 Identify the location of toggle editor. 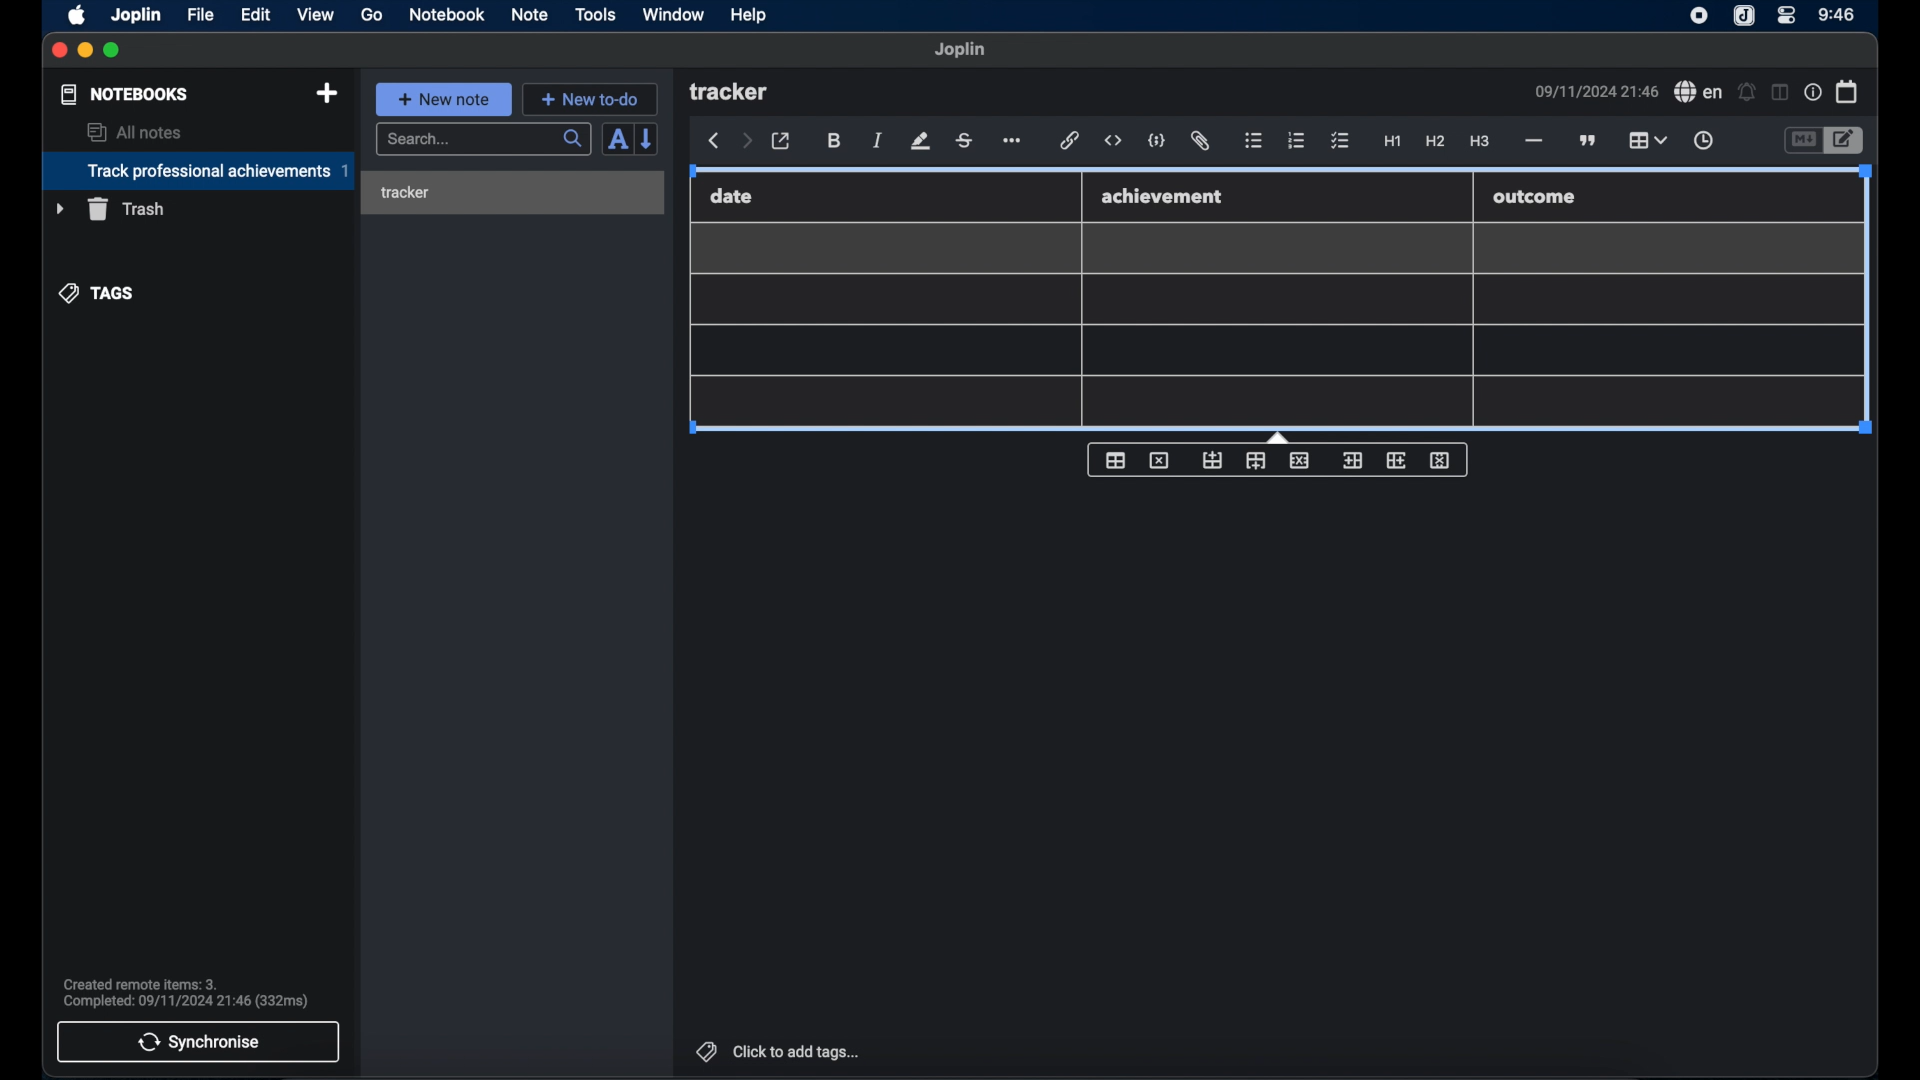
(1801, 140).